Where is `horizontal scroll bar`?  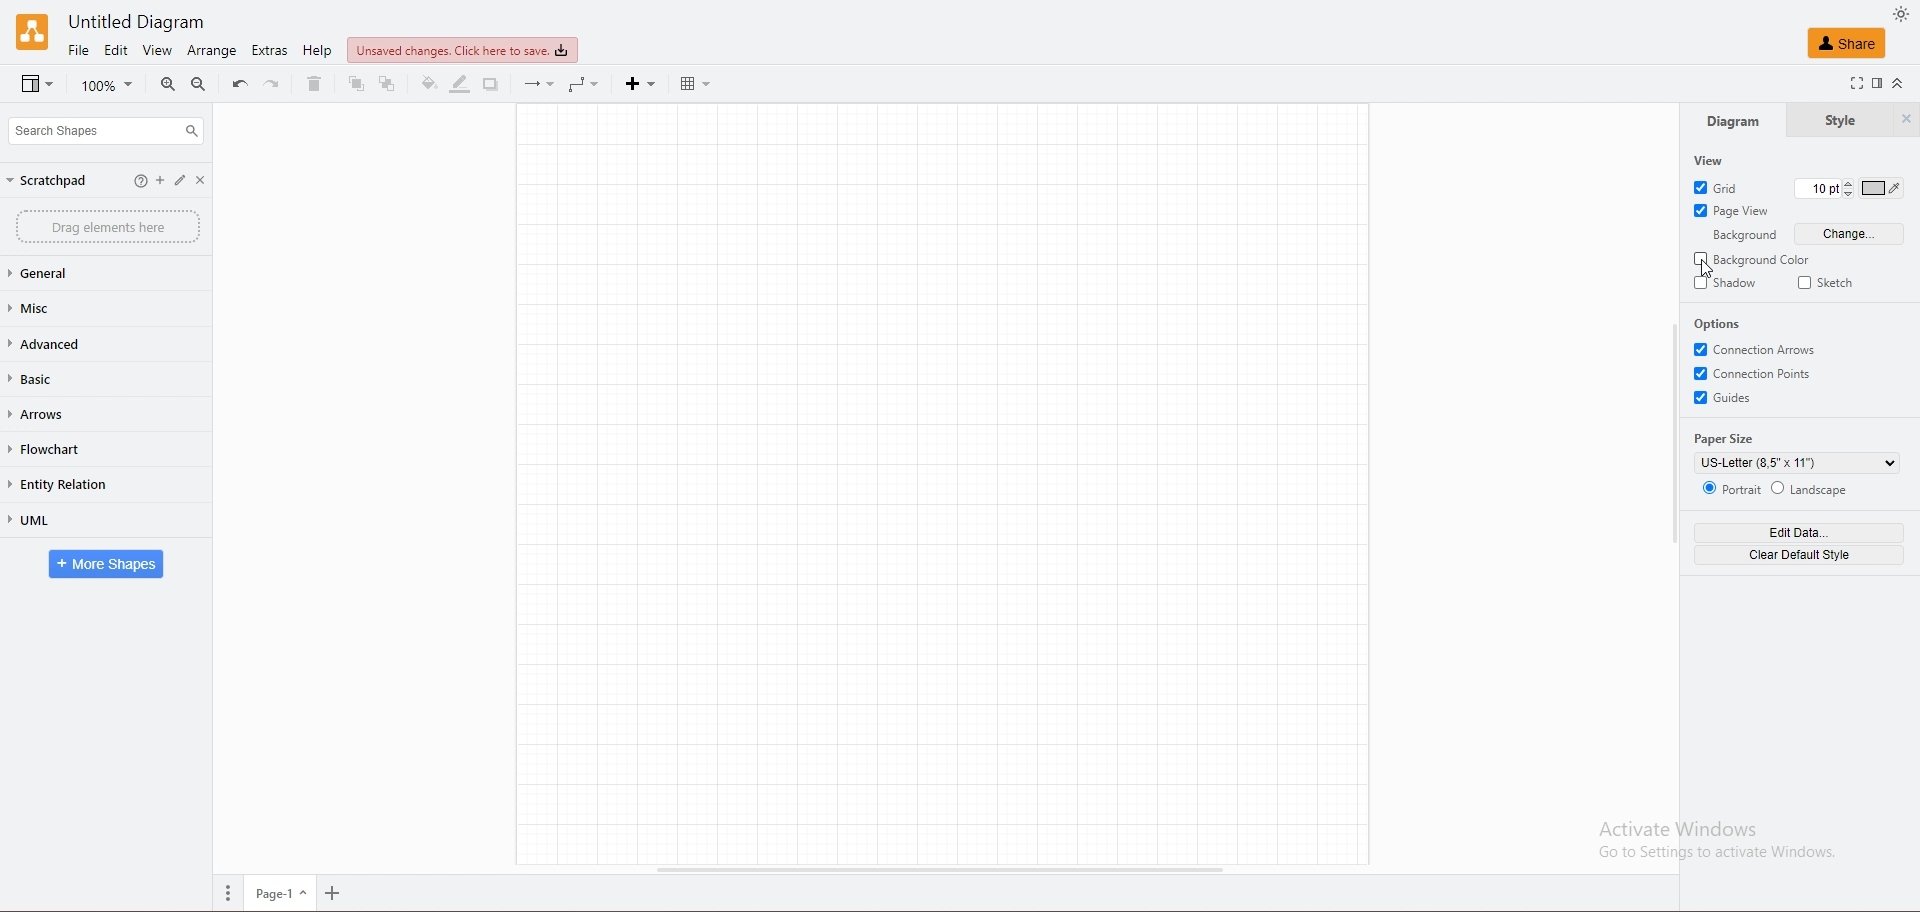
horizontal scroll bar is located at coordinates (936, 871).